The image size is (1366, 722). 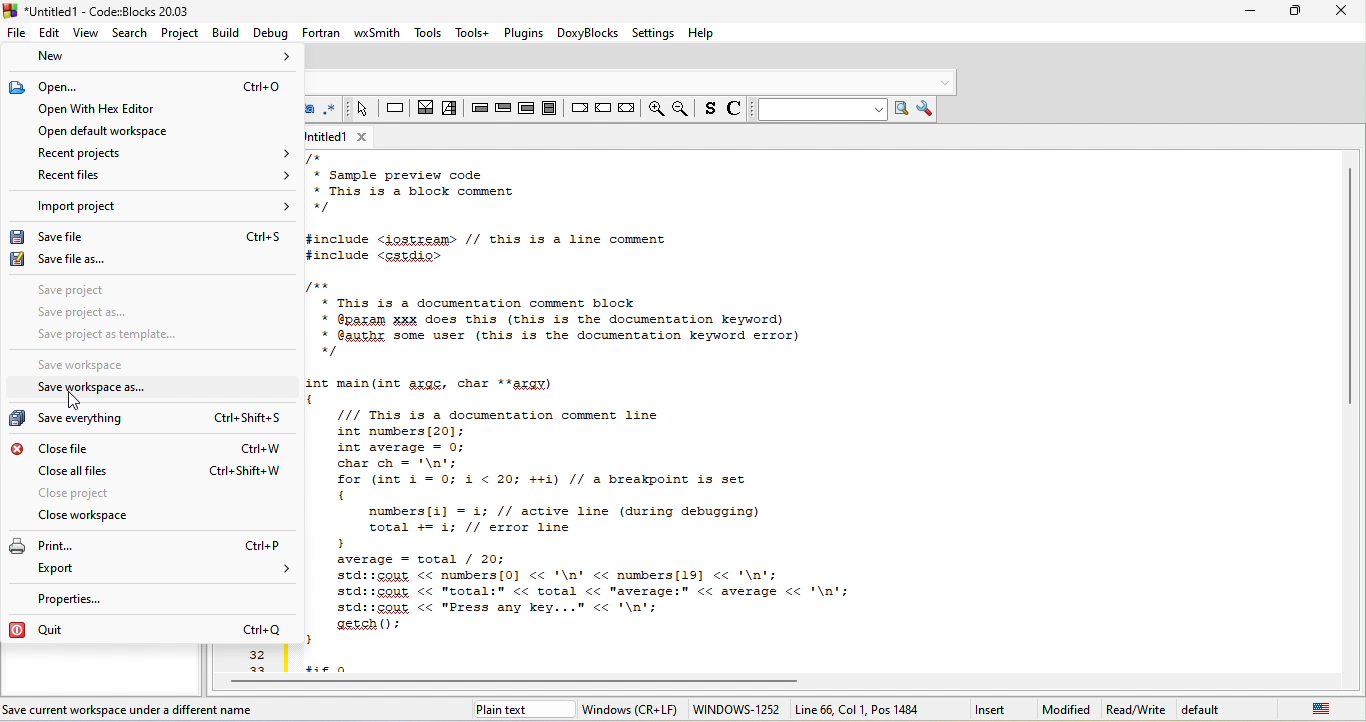 What do you see at coordinates (332, 109) in the screenshot?
I see `use regex` at bounding box center [332, 109].